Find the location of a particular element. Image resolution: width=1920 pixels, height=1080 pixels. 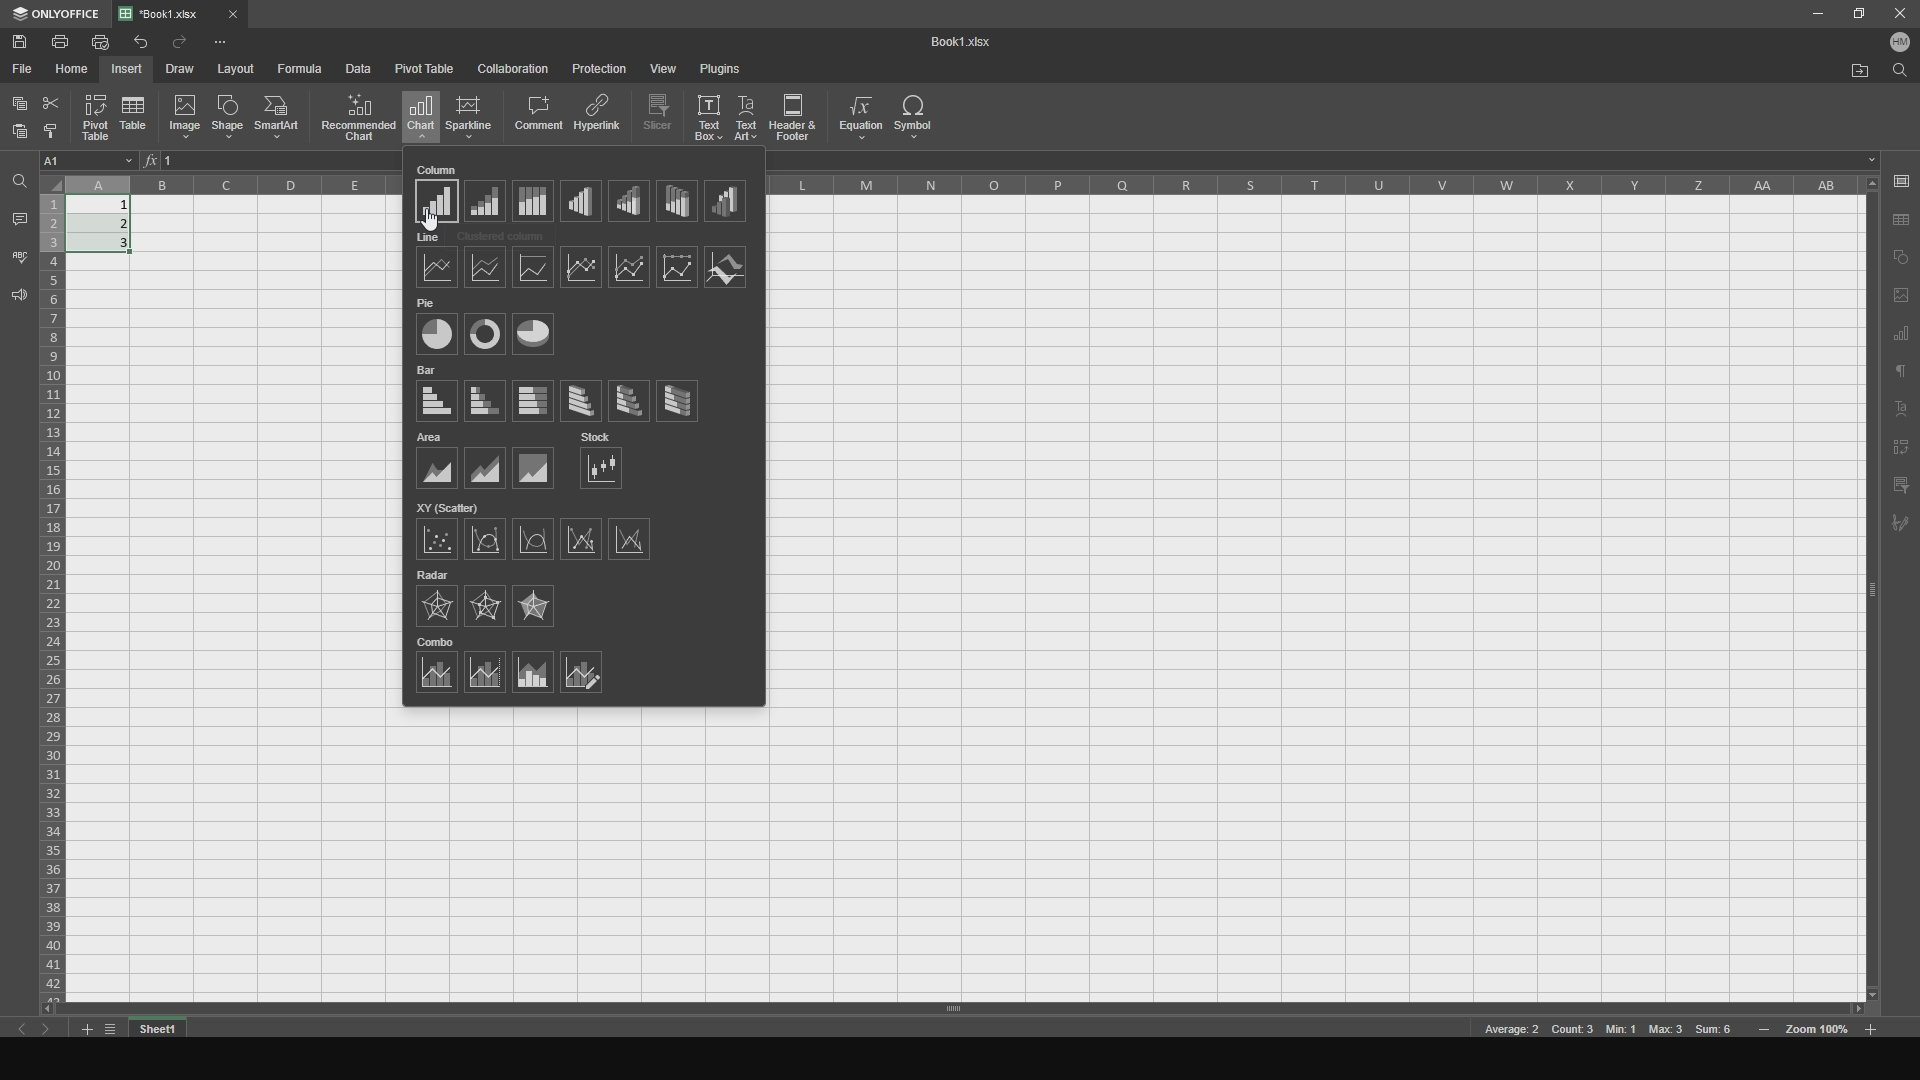

columns is located at coordinates (587, 191).